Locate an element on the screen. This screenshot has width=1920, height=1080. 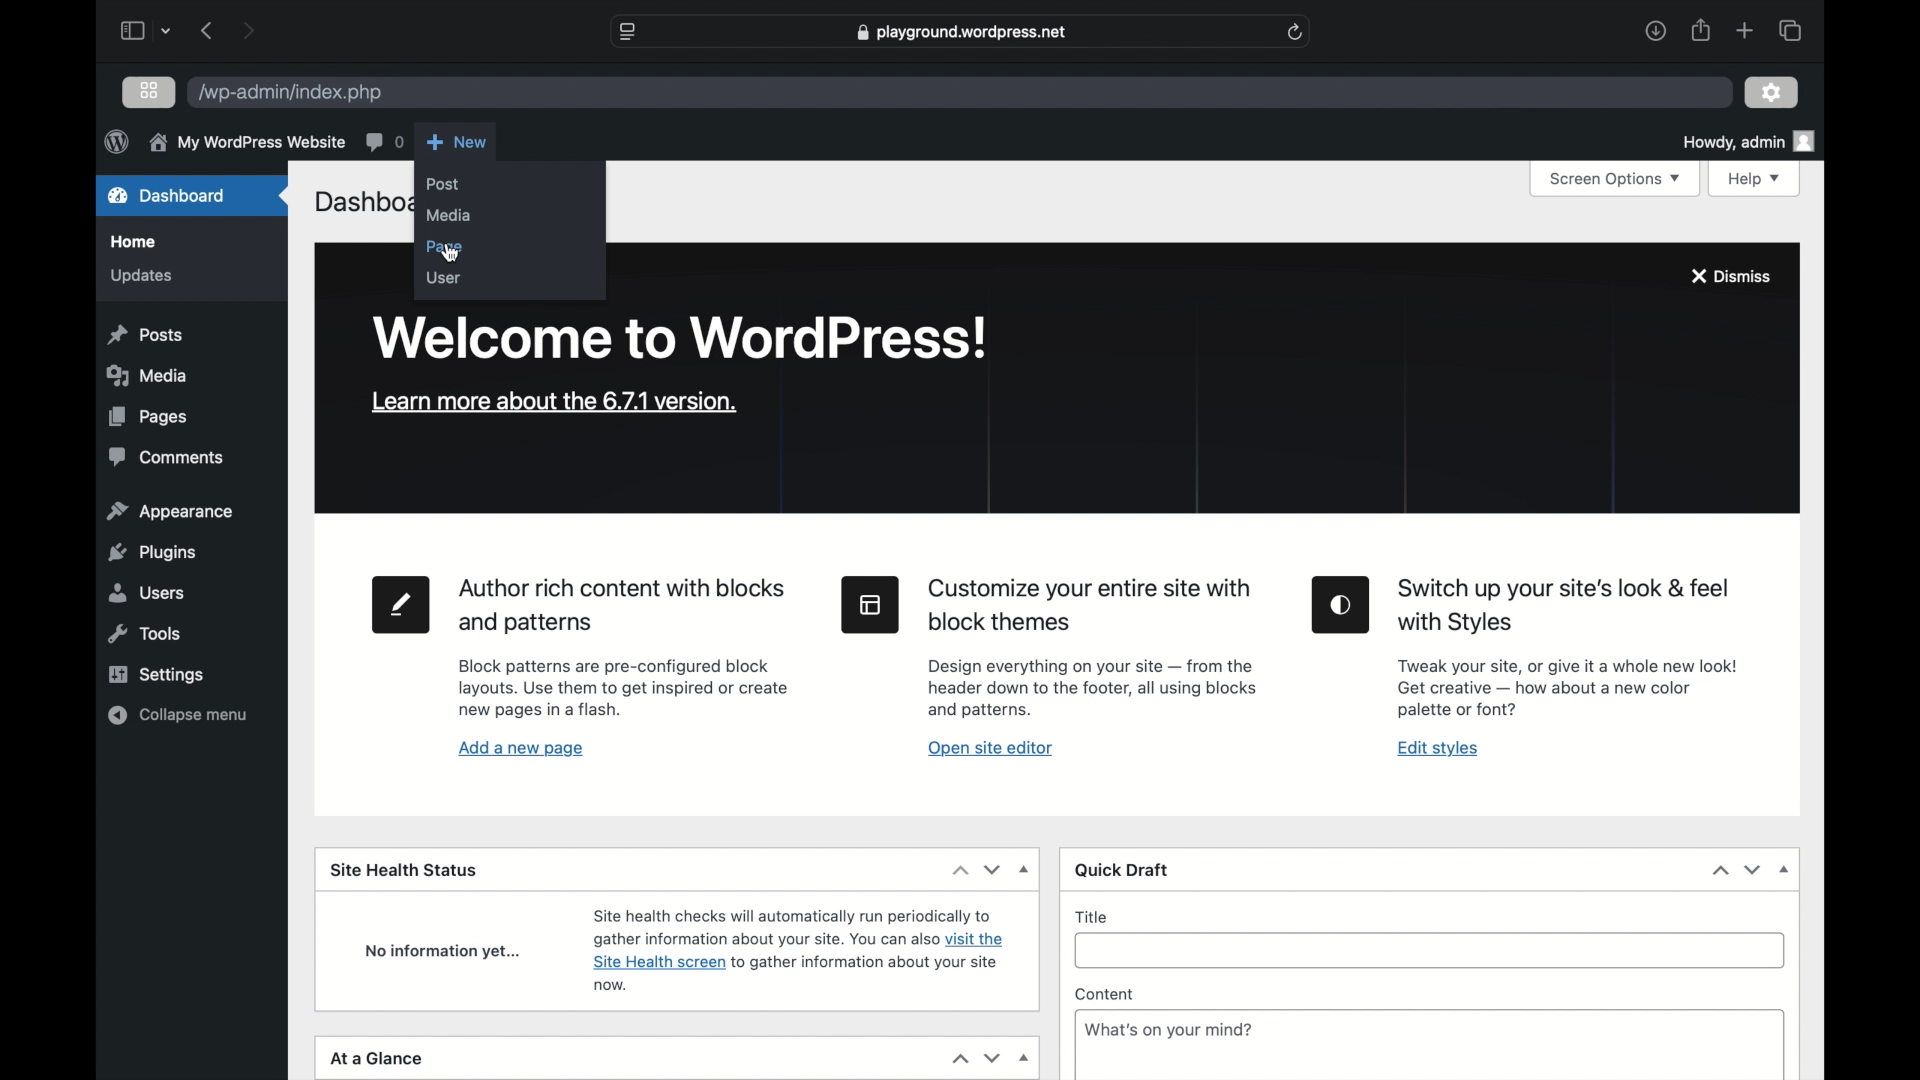
cursor is located at coordinates (449, 255).